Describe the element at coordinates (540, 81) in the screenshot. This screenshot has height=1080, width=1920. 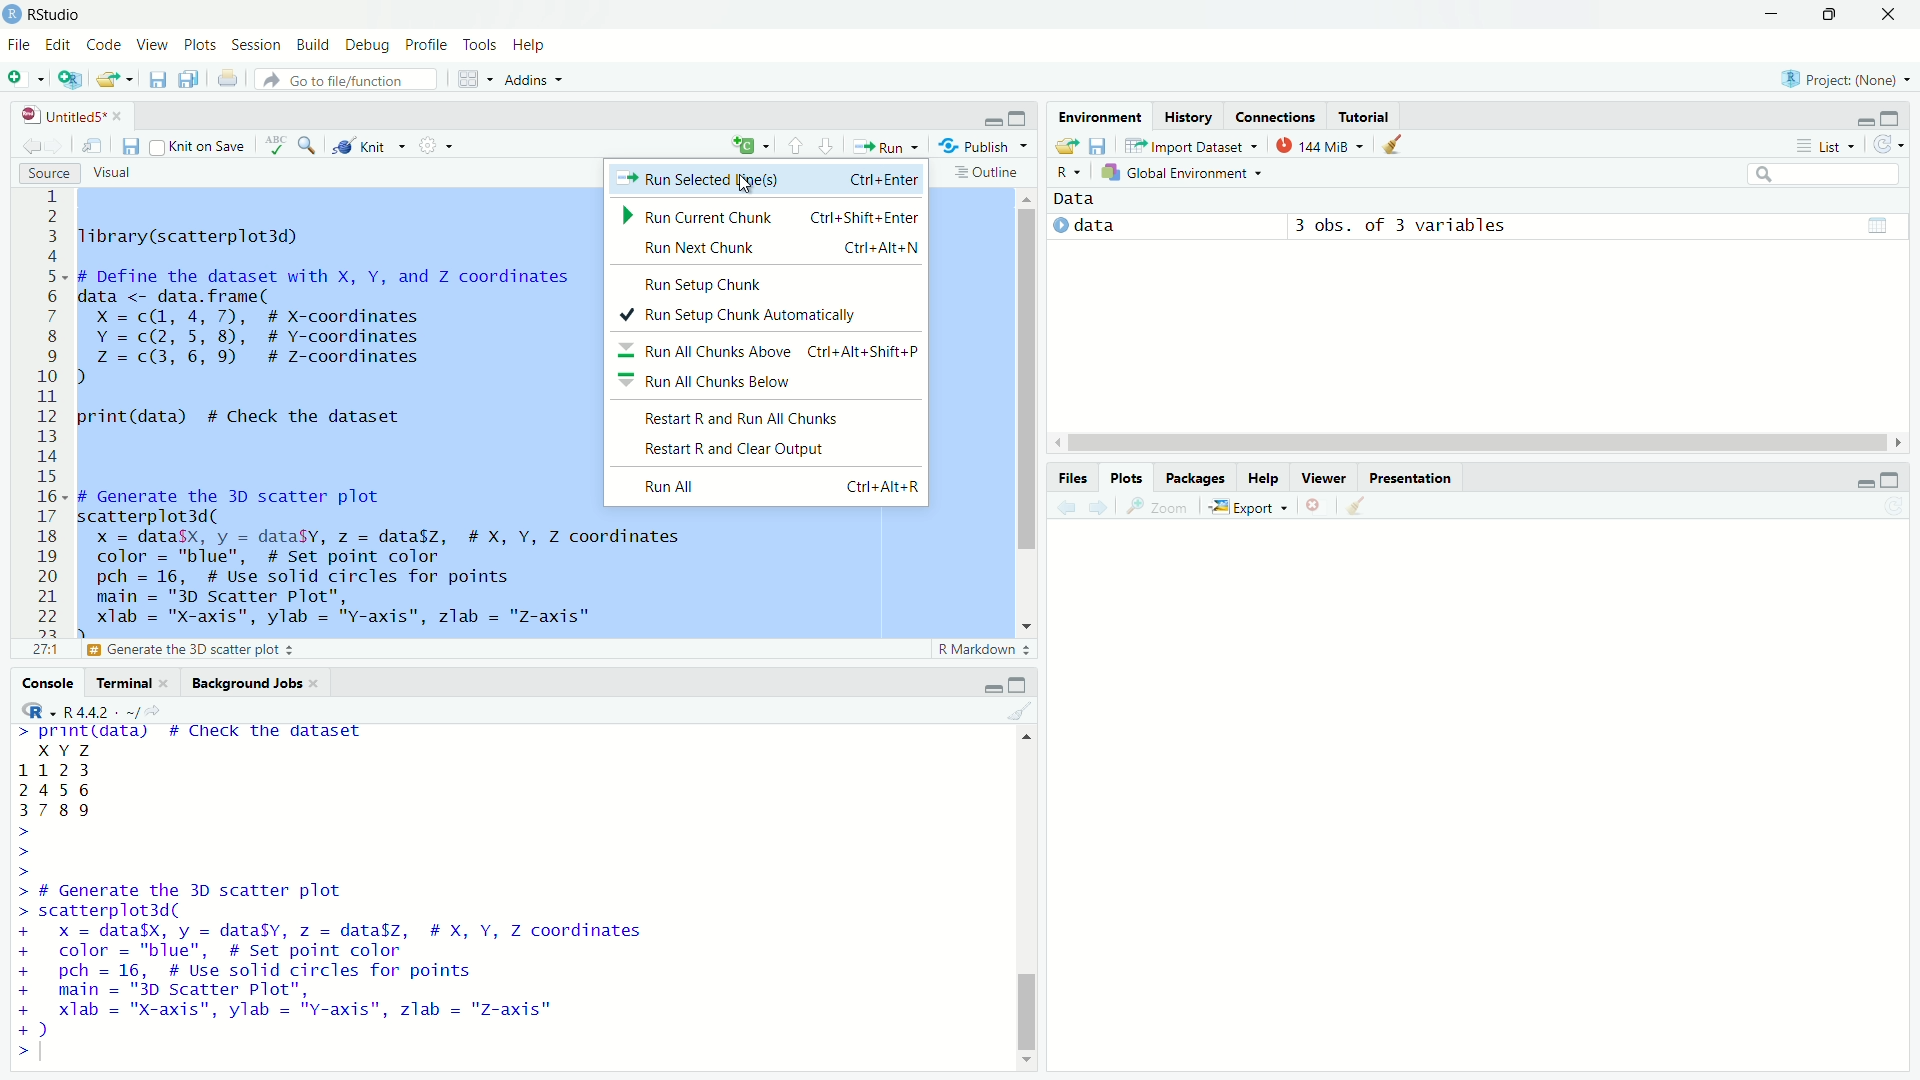
I see `addins` at that location.